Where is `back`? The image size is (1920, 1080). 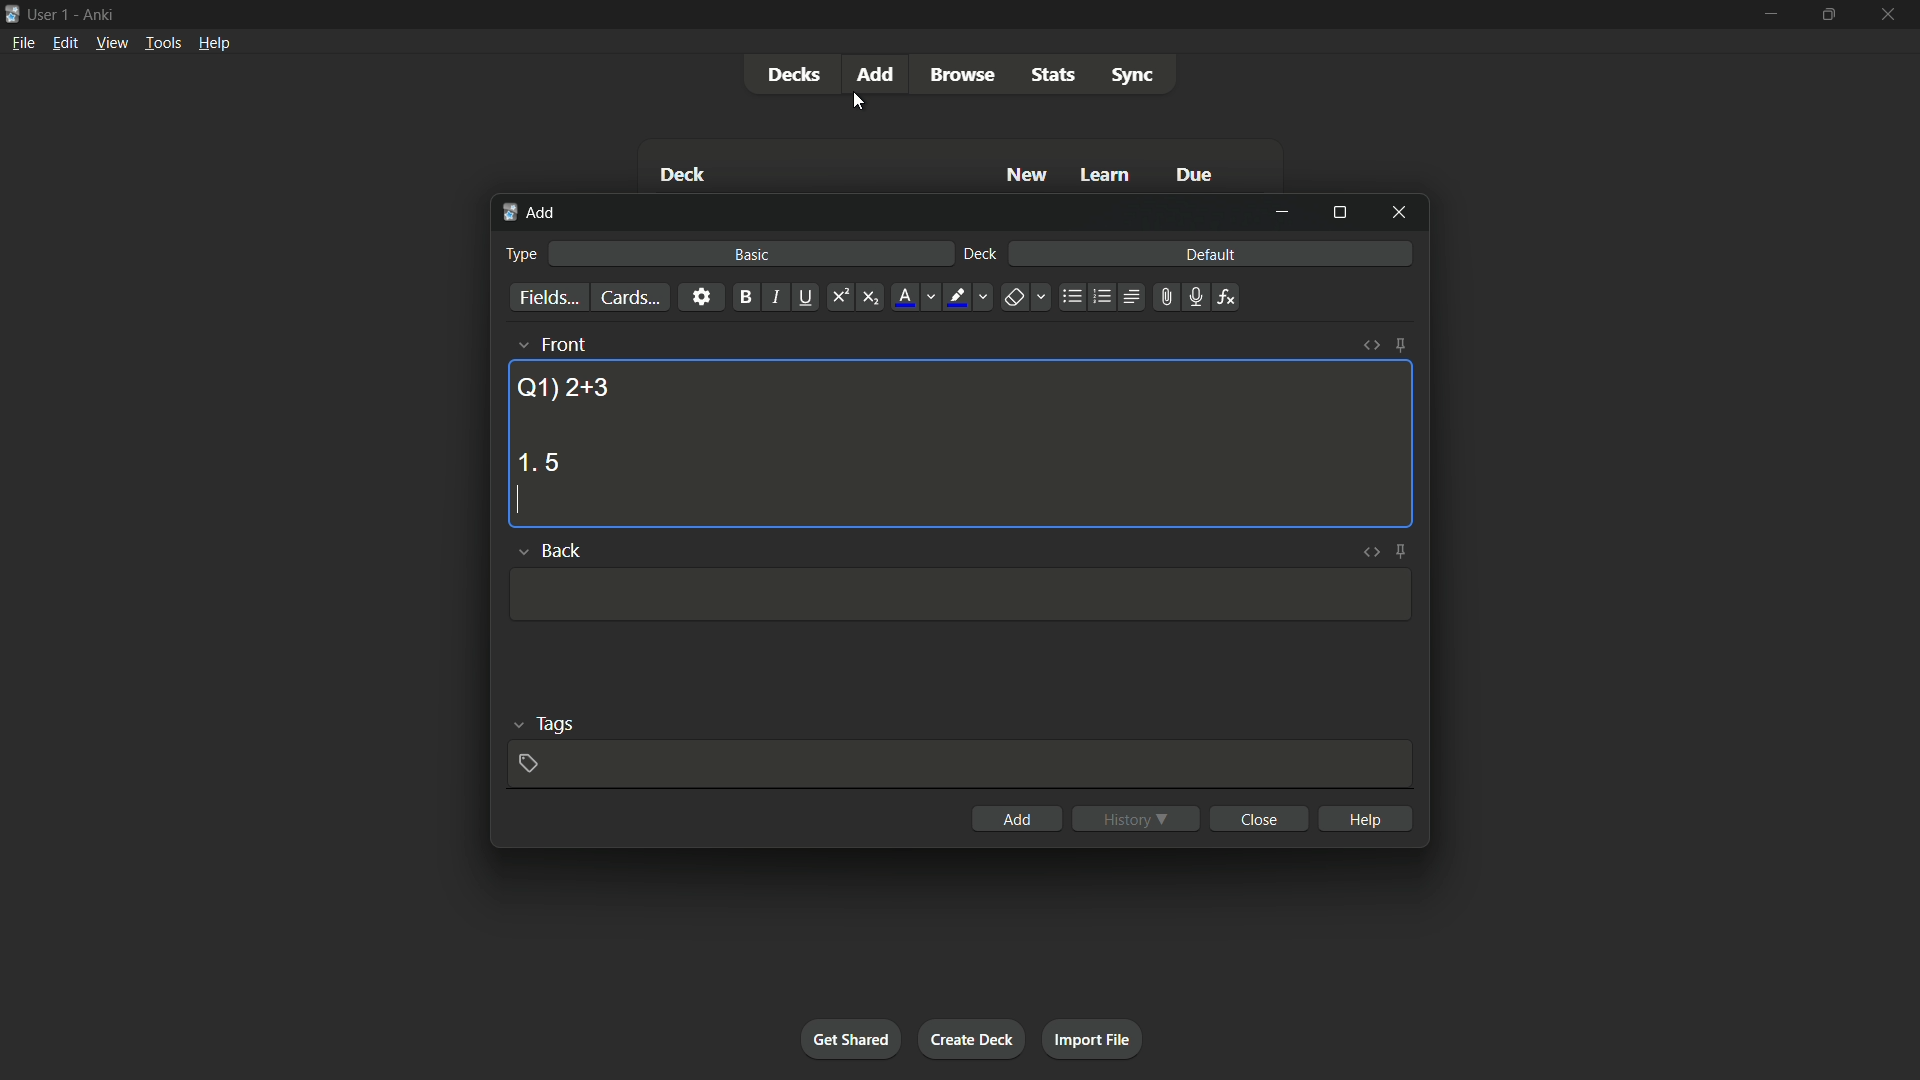 back is located at coordinates (560, 549).